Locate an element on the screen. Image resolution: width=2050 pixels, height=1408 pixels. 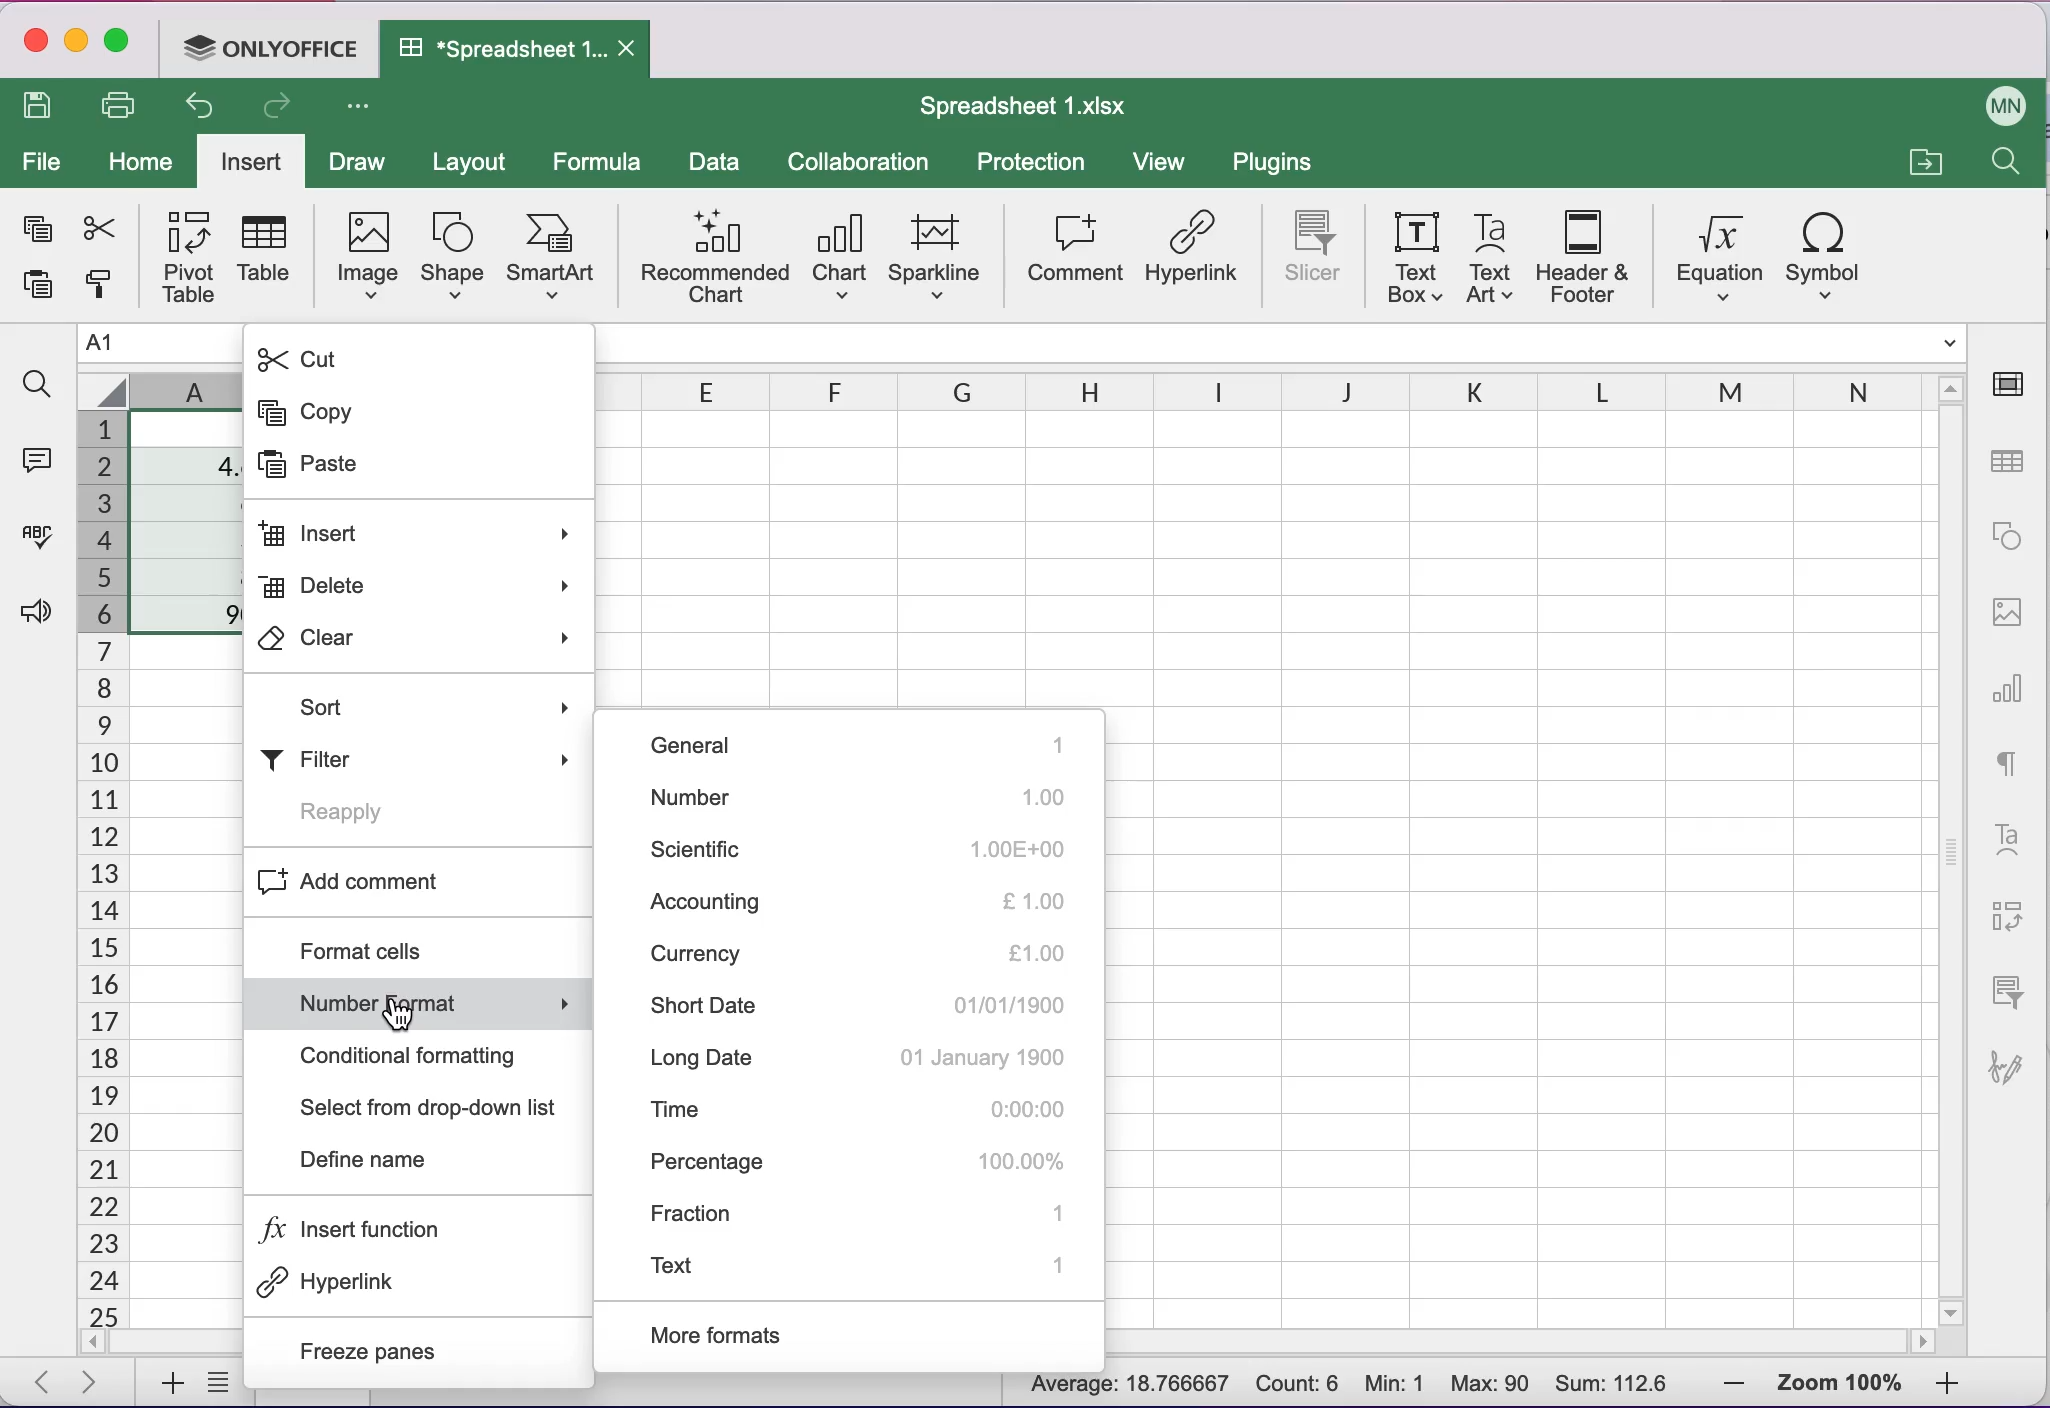
save is located at coordinates (36, 107).